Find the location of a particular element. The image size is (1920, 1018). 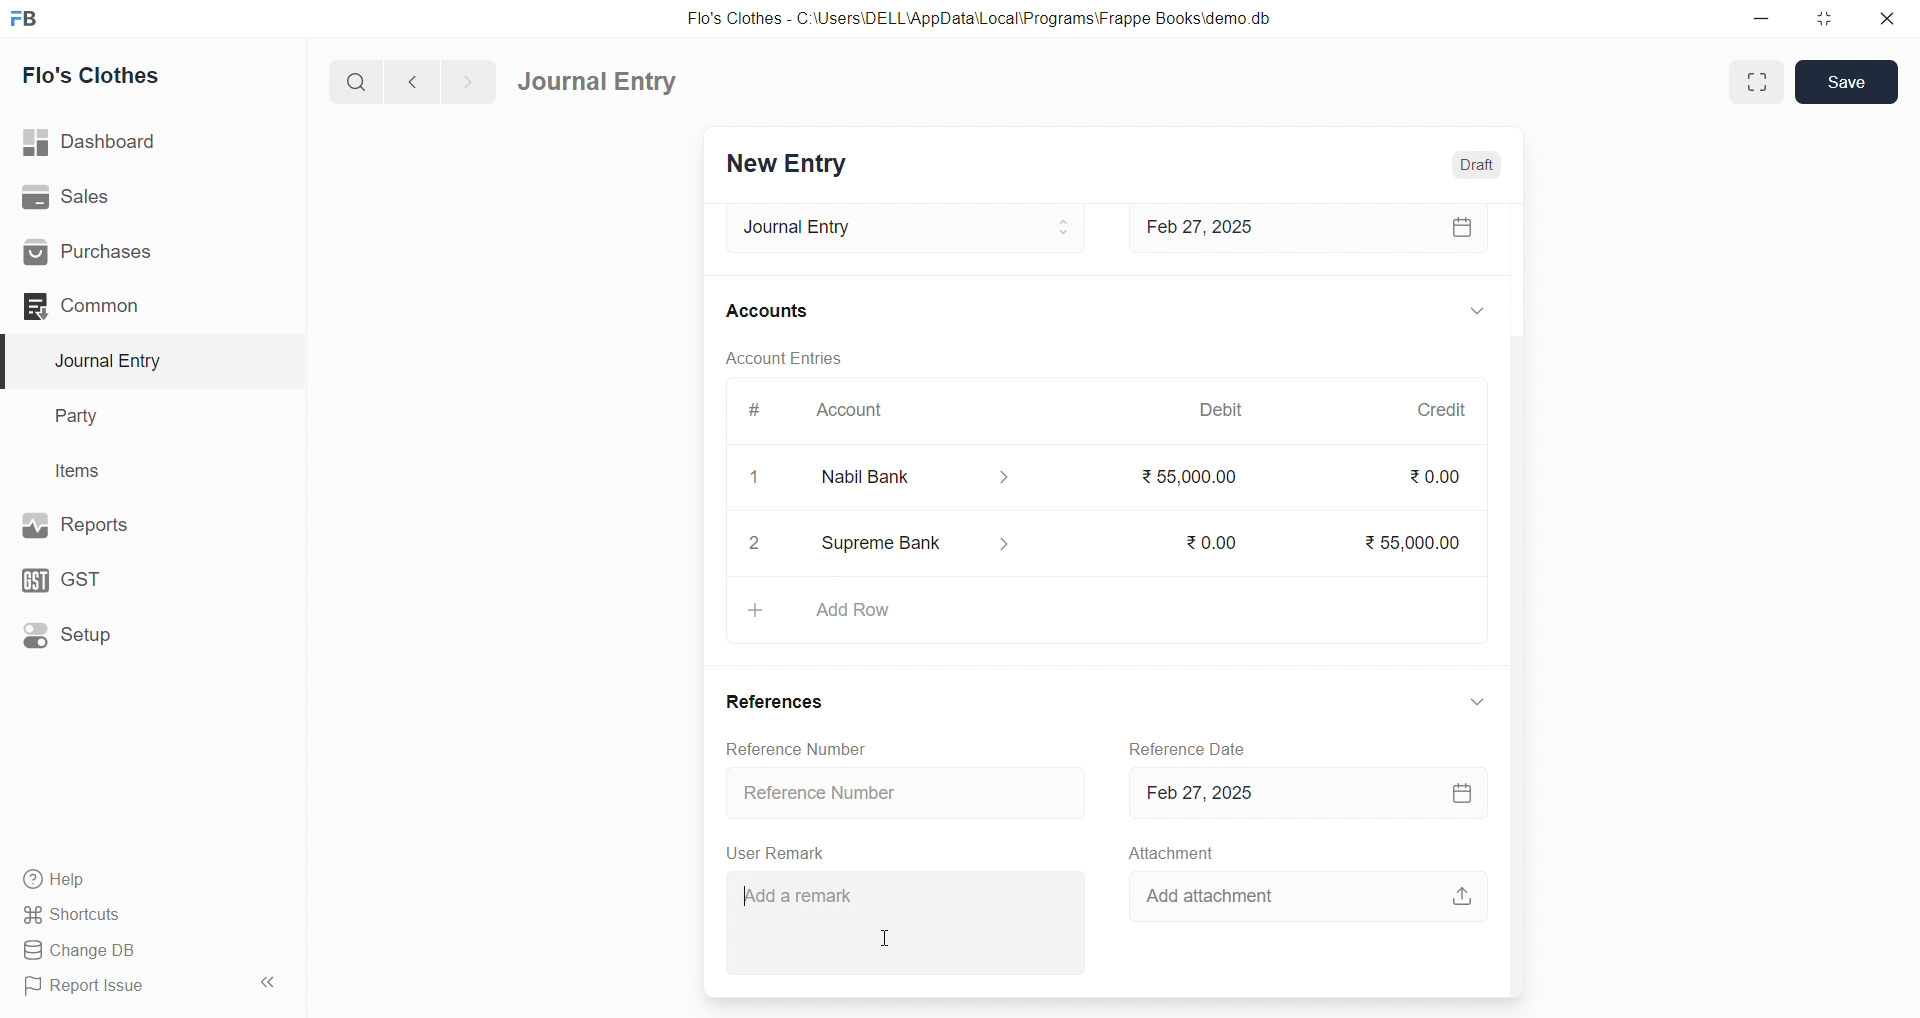

Report Issue is located at coordinates (120, 990).